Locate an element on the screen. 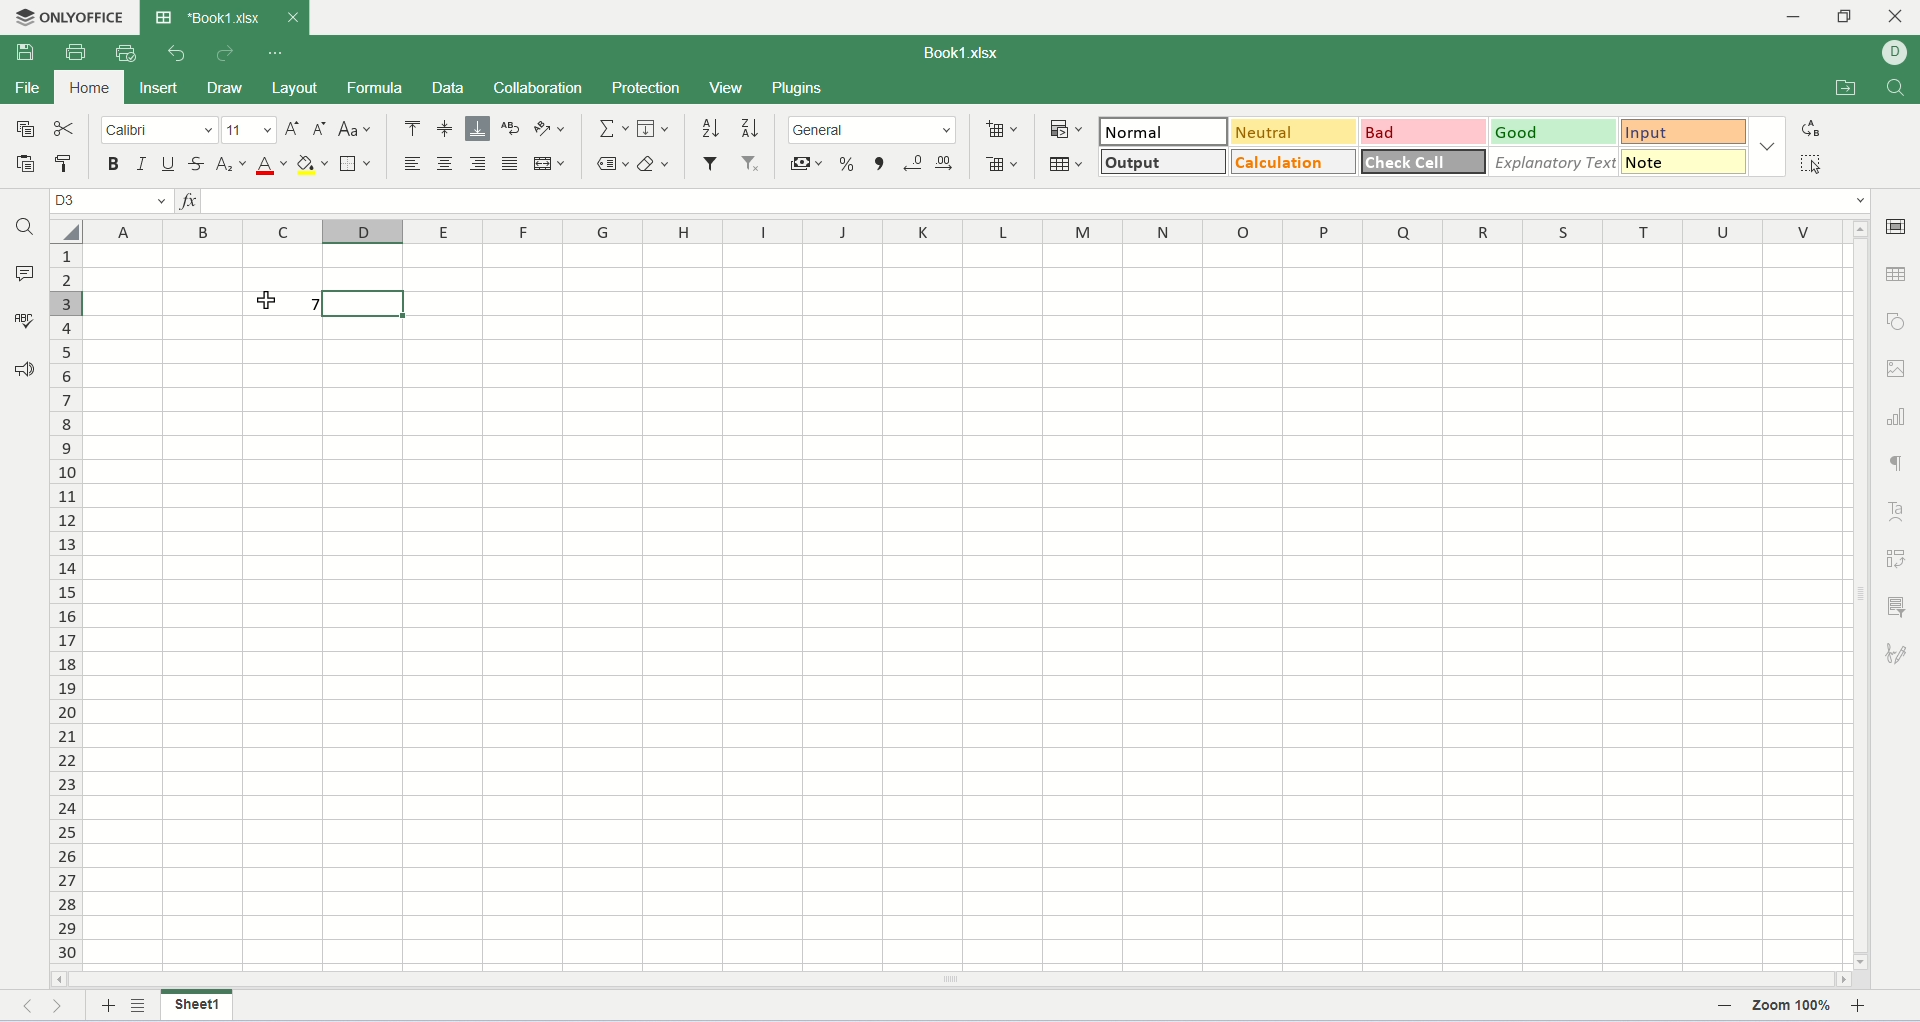  view is located at coordinates (728, 86).